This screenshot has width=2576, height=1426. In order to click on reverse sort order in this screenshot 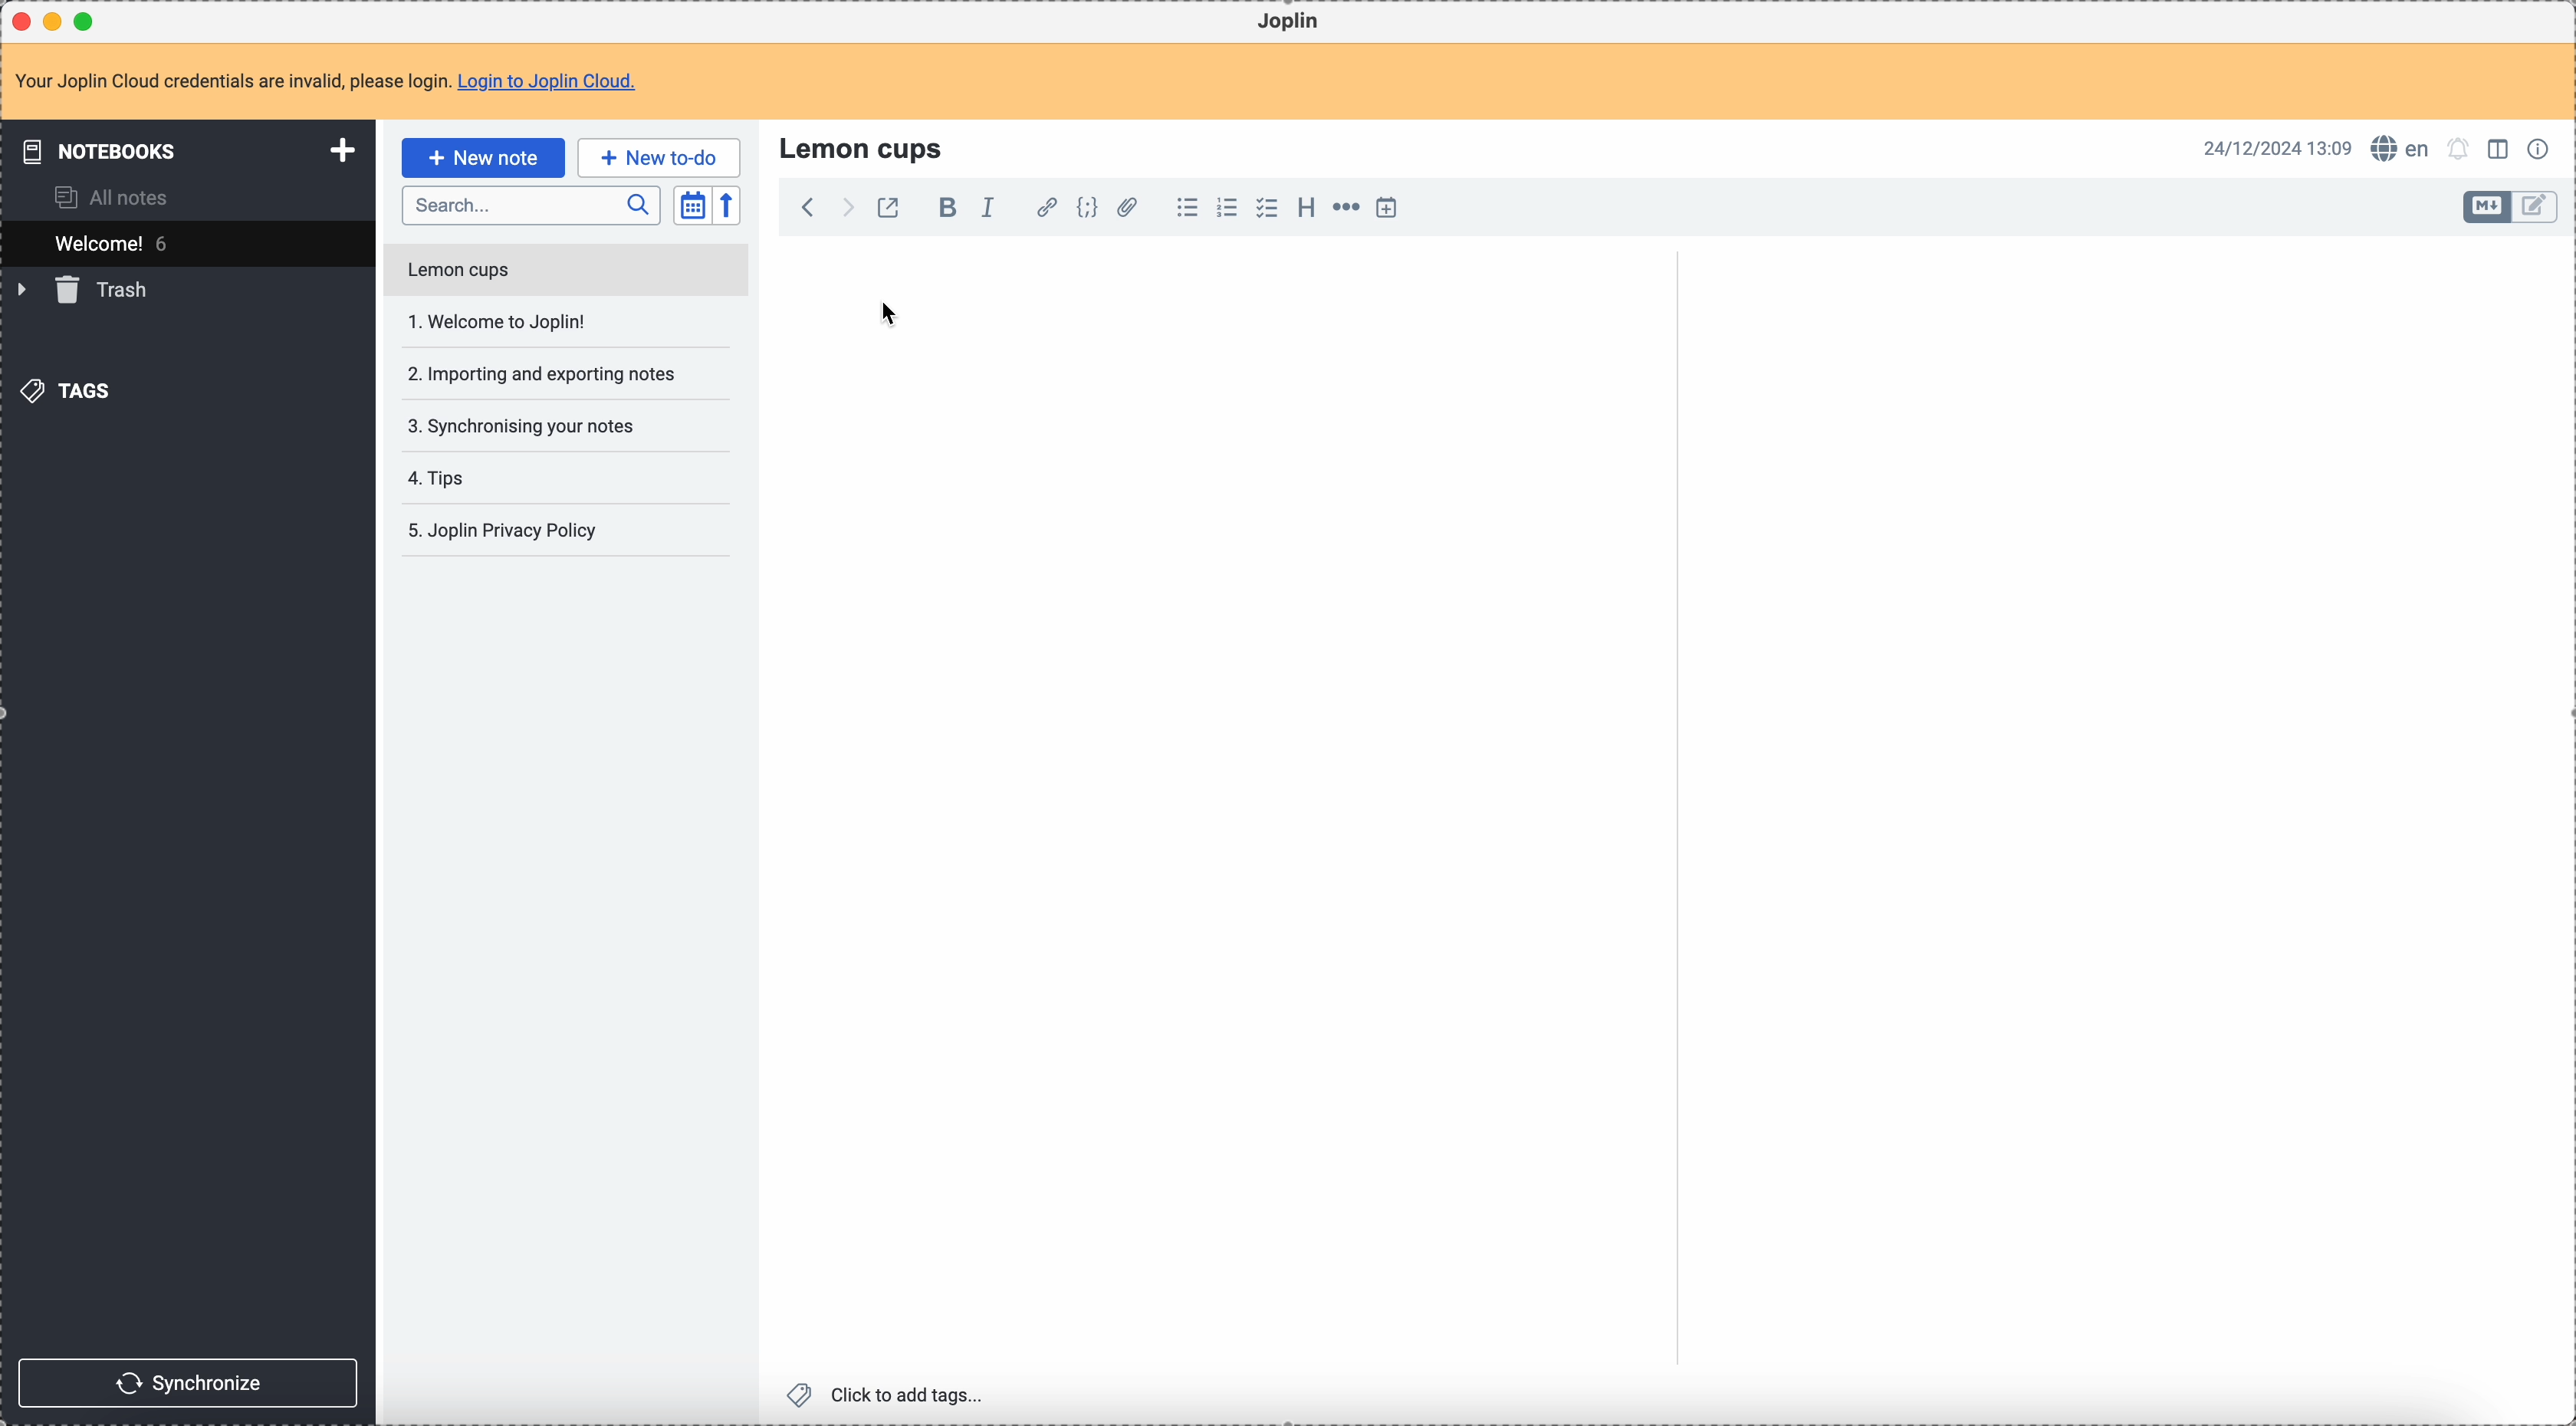, I will do `click(730, 206)`.